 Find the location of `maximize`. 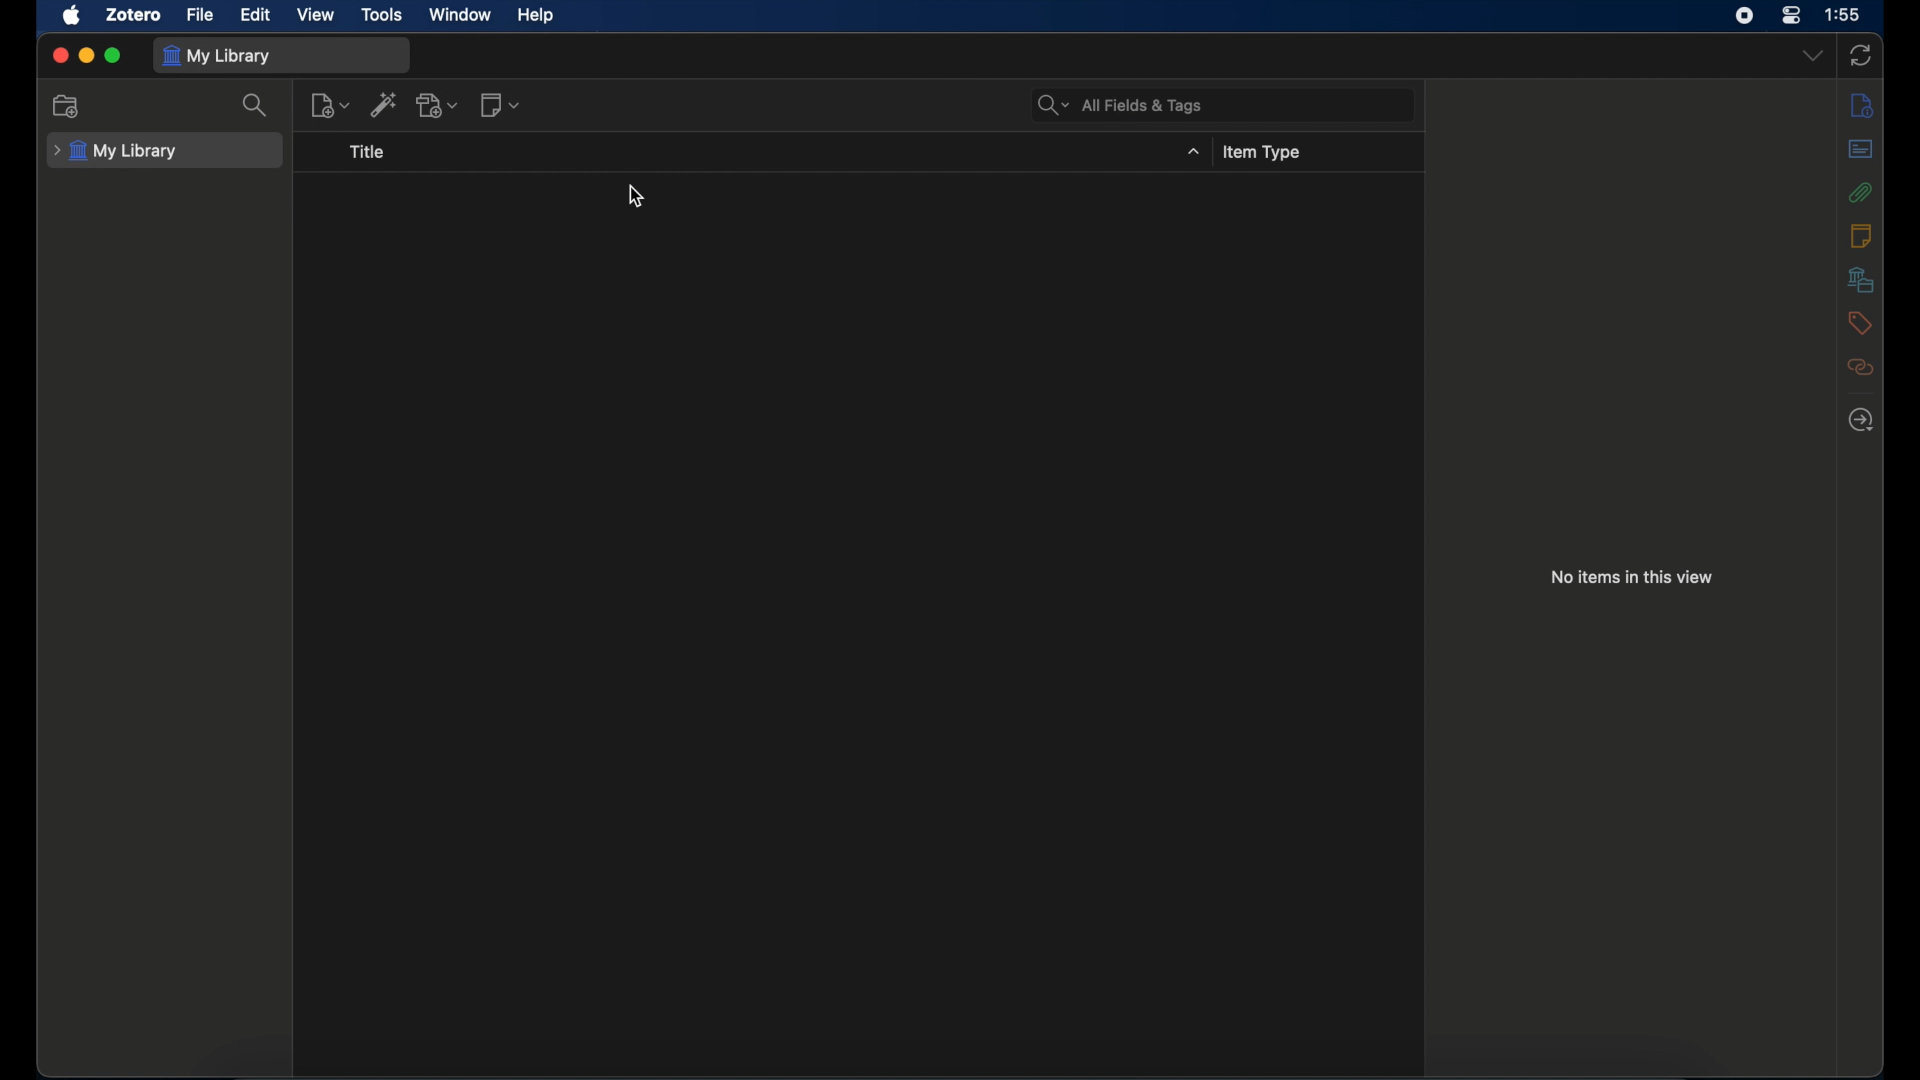

maximize is located at coordinates (113, 56).